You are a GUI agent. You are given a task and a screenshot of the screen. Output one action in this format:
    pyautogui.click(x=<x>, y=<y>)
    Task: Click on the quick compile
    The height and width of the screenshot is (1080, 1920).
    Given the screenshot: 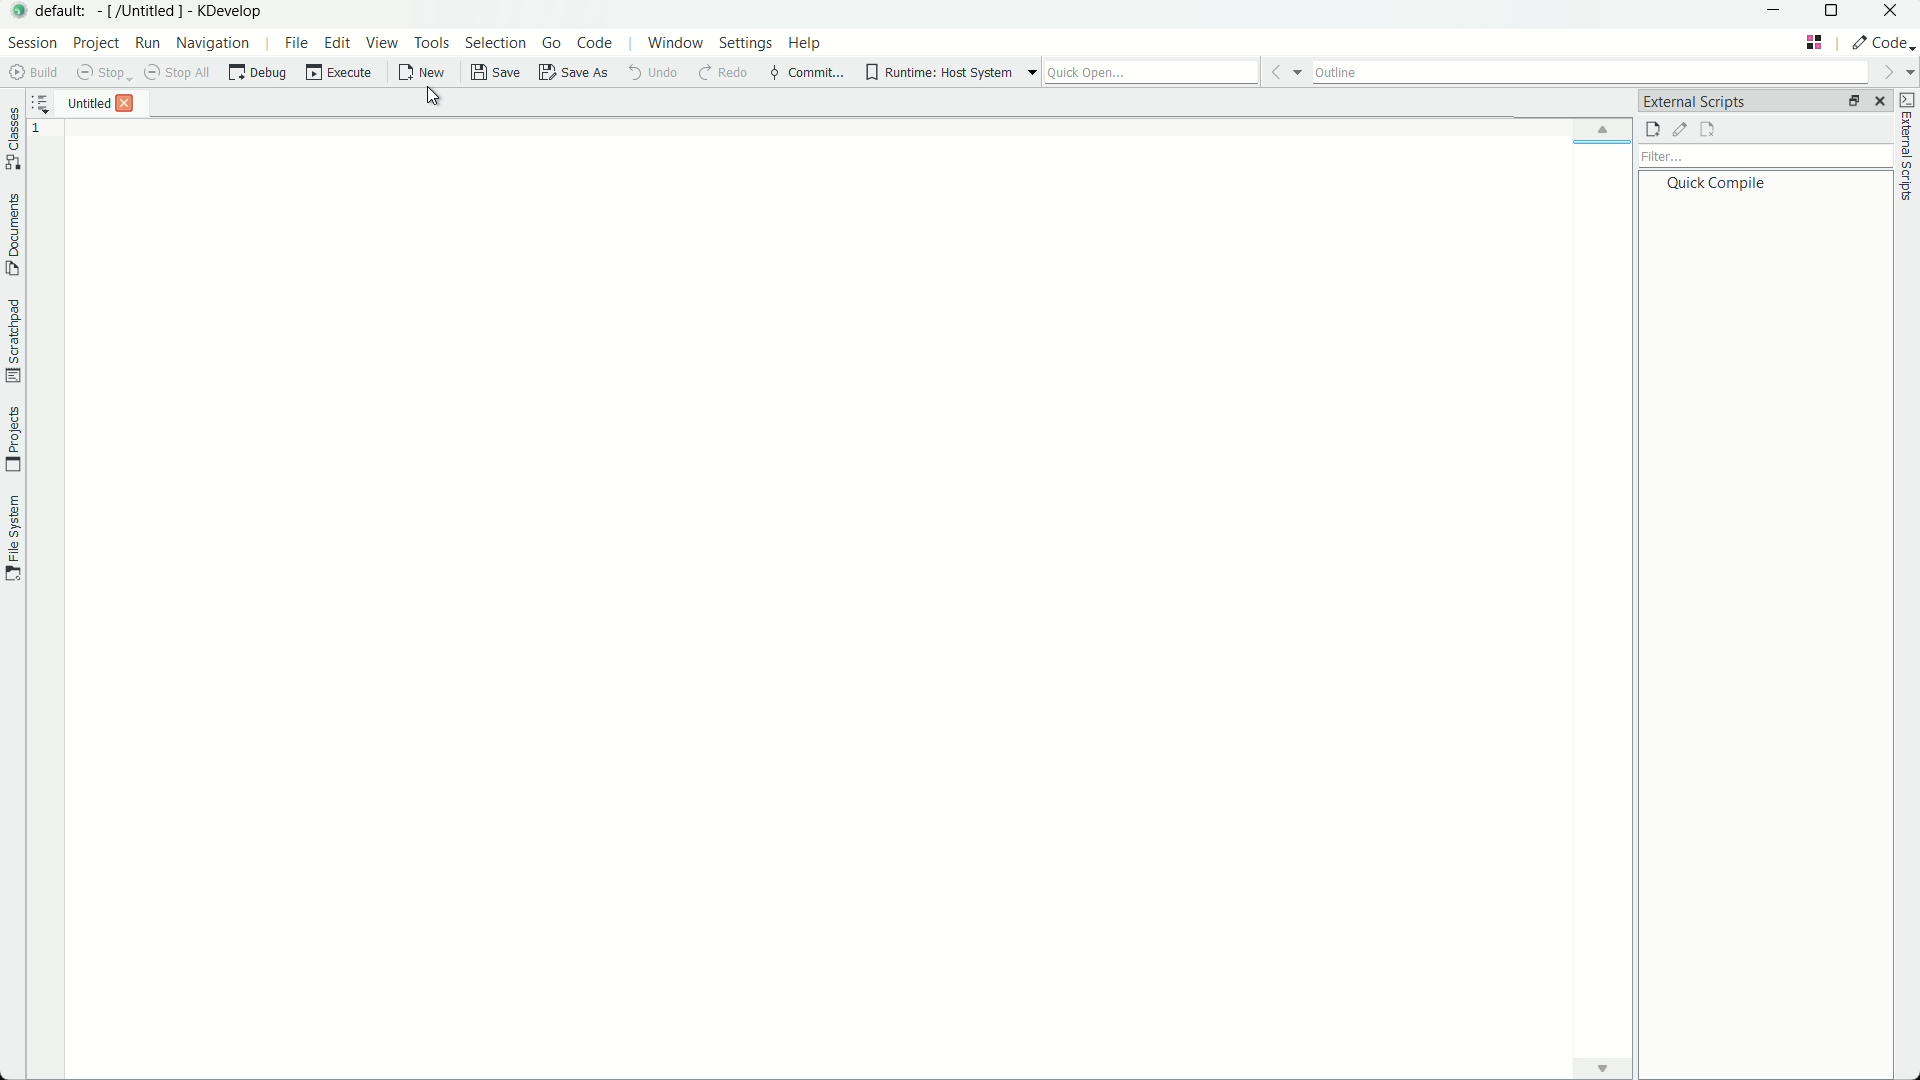 What is the action you would take?
    pyautogui.click(x=1724, y=184)
    